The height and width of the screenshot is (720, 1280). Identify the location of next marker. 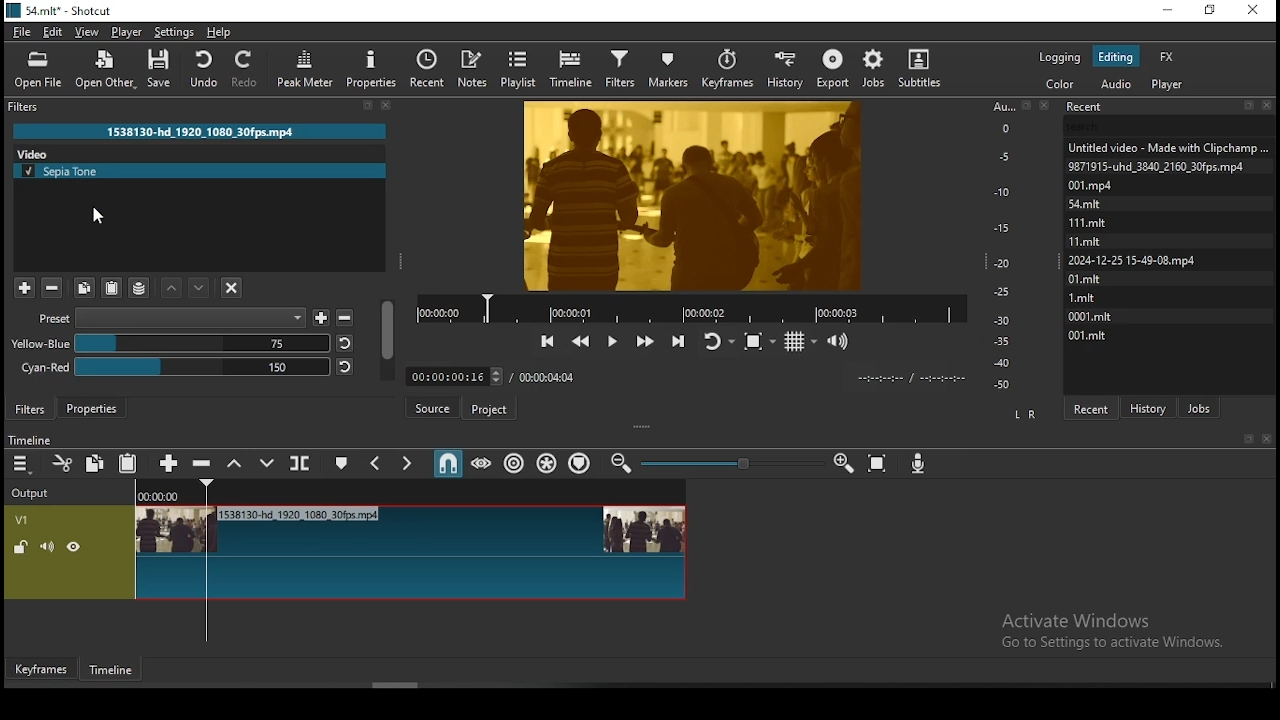
(405, 462).